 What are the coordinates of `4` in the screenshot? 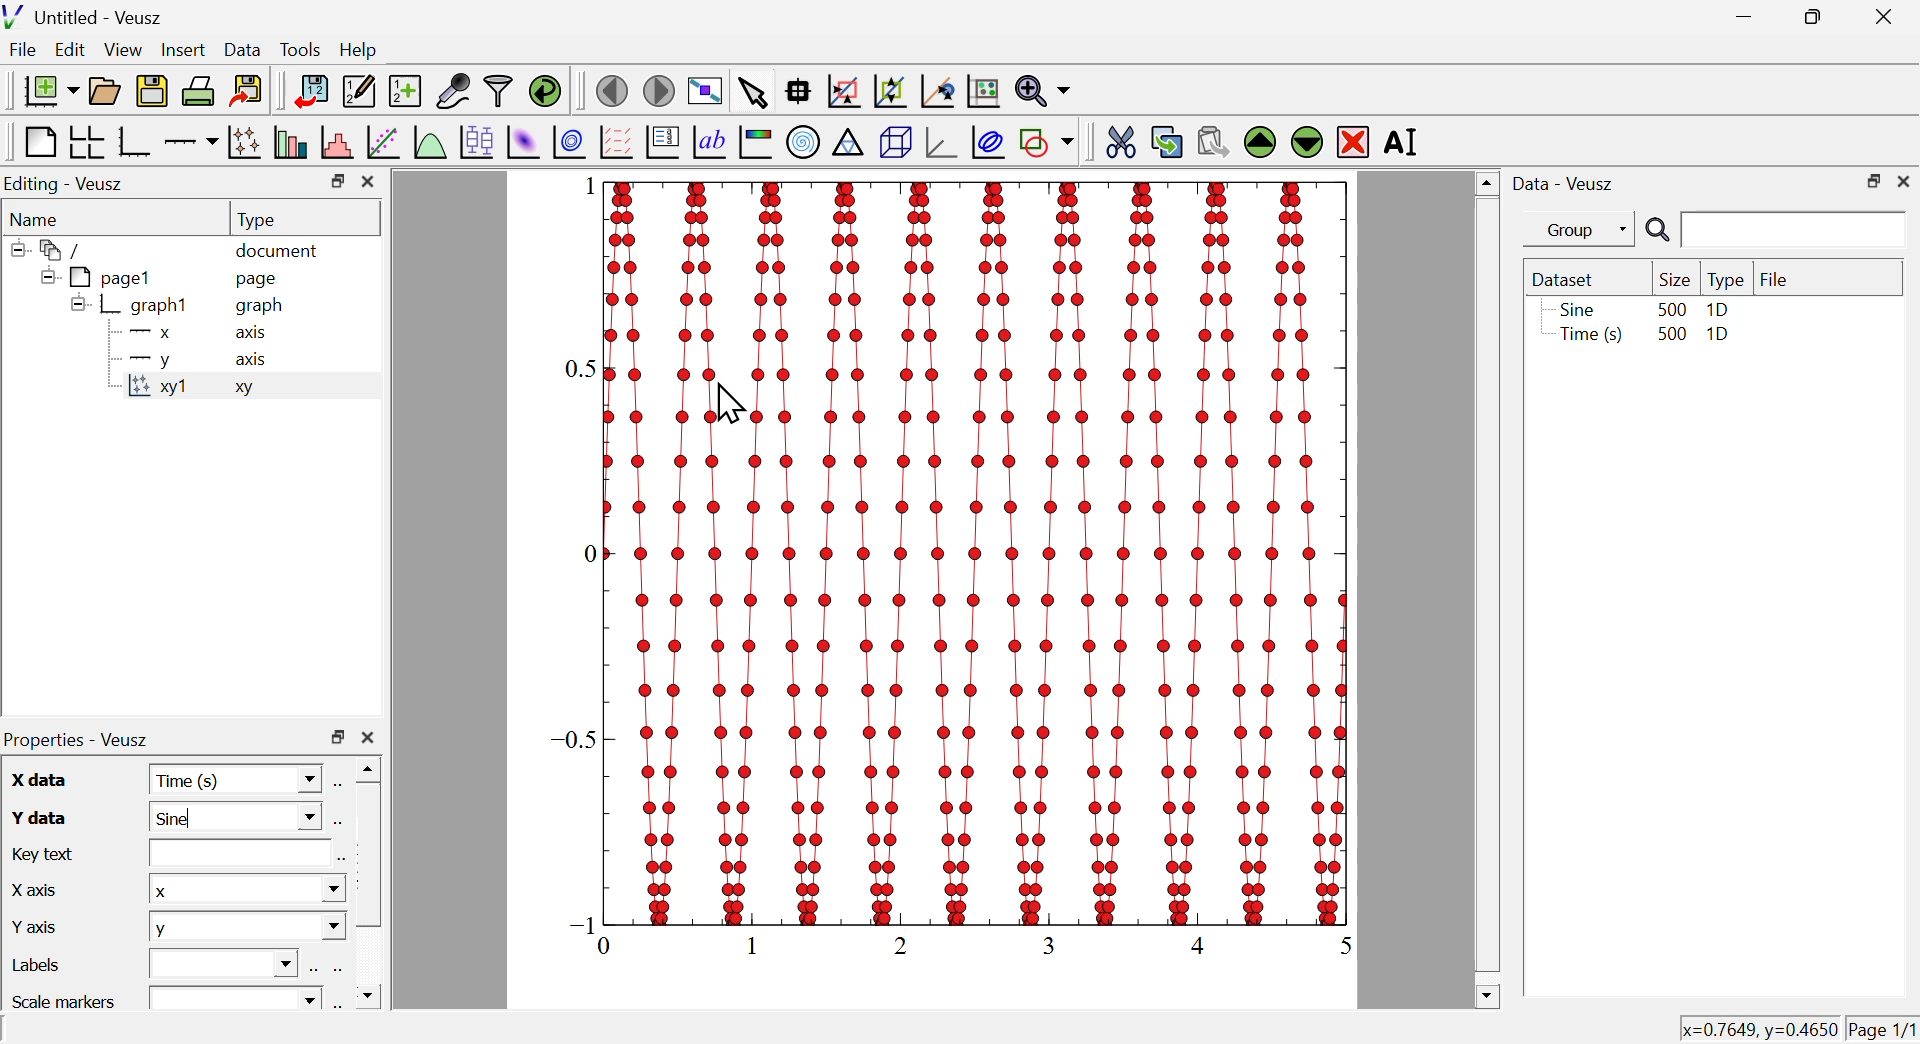 It's located at (1204, 944).